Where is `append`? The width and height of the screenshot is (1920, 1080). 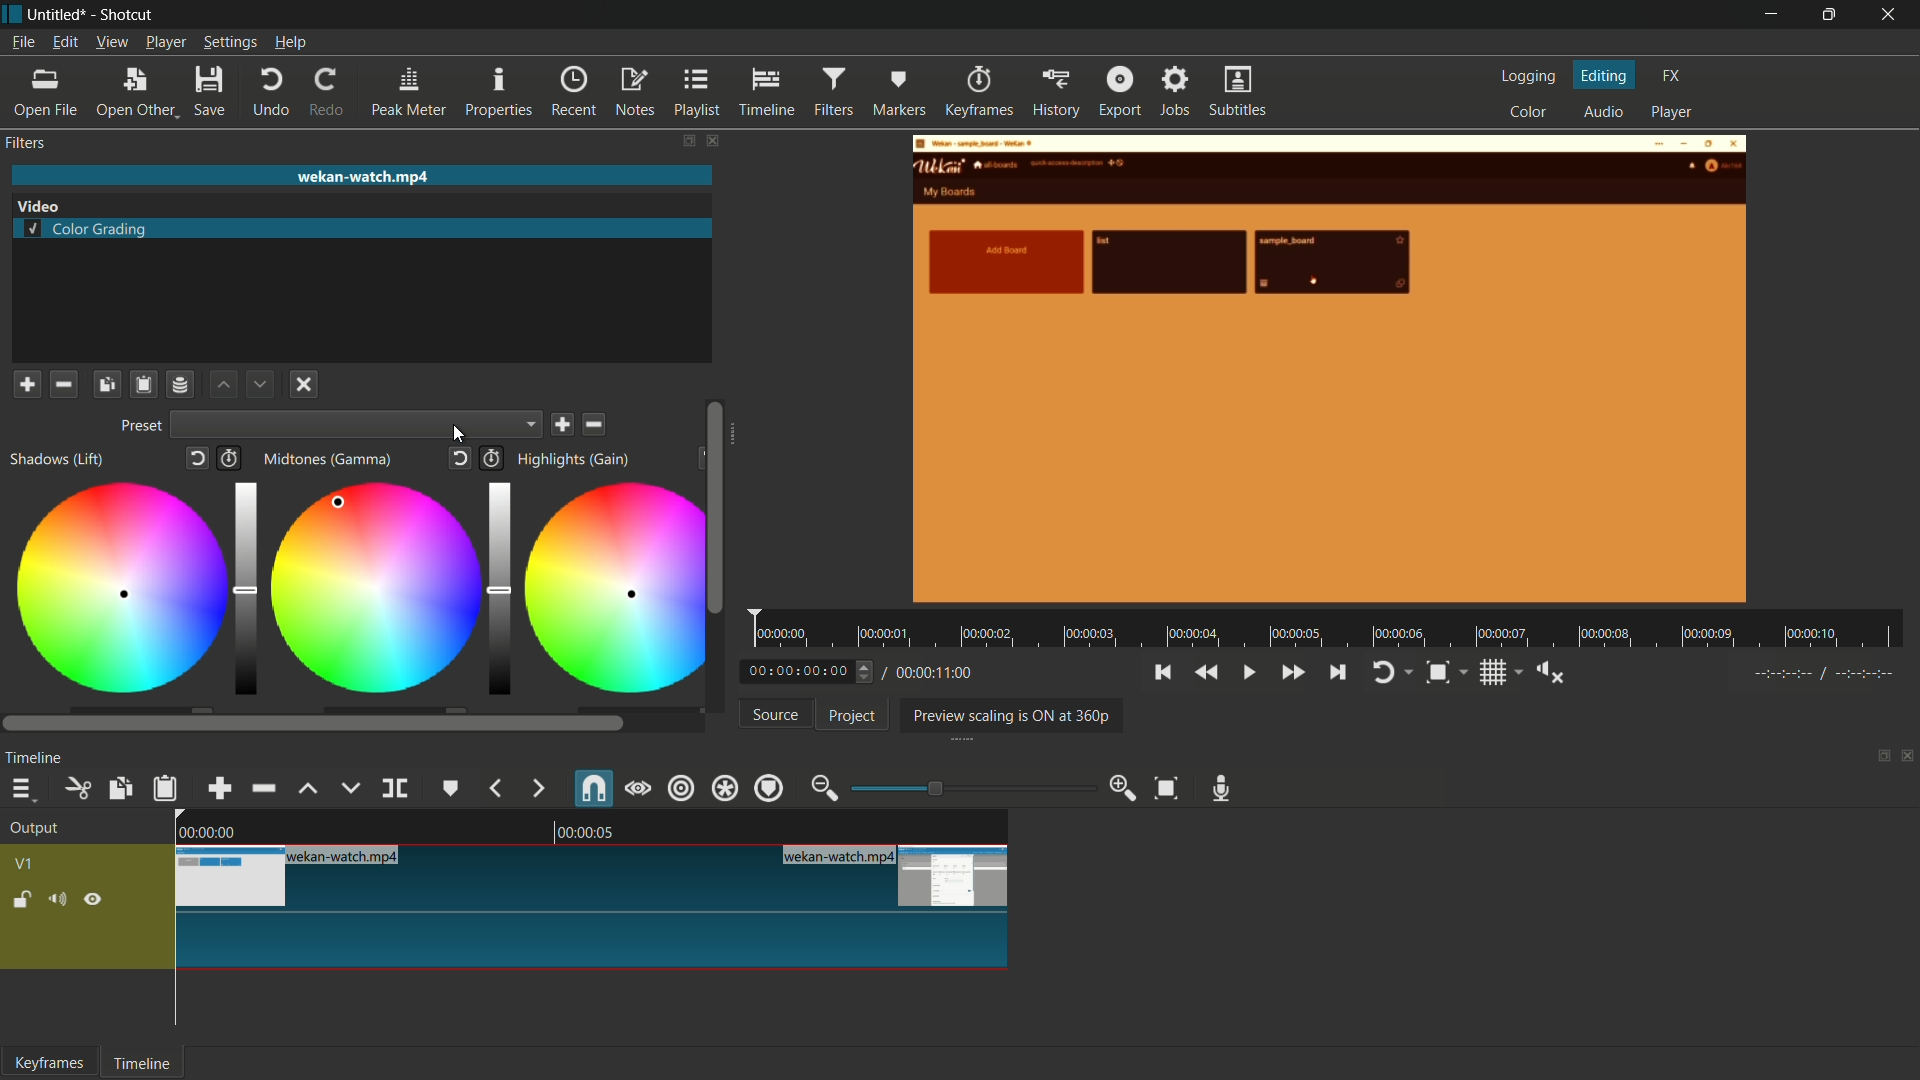 append is located at coordinates (220, 789).